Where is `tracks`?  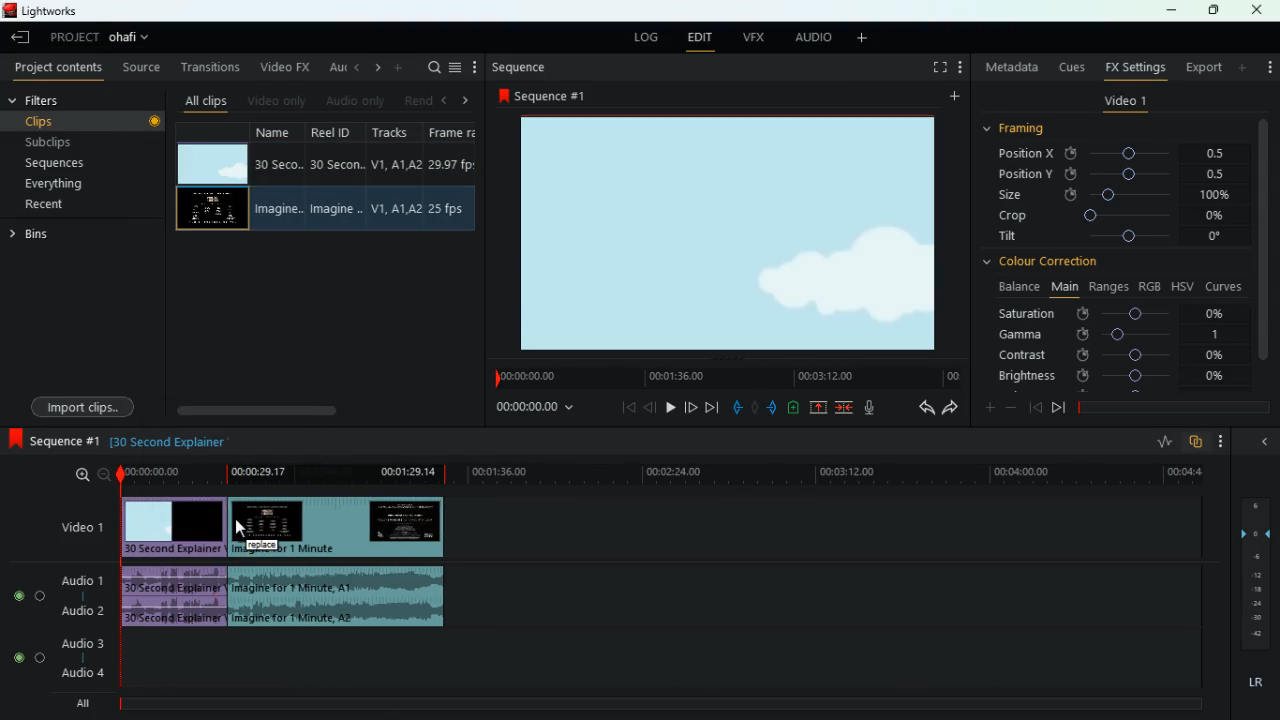
tracks is located at coordinates (396, 176).